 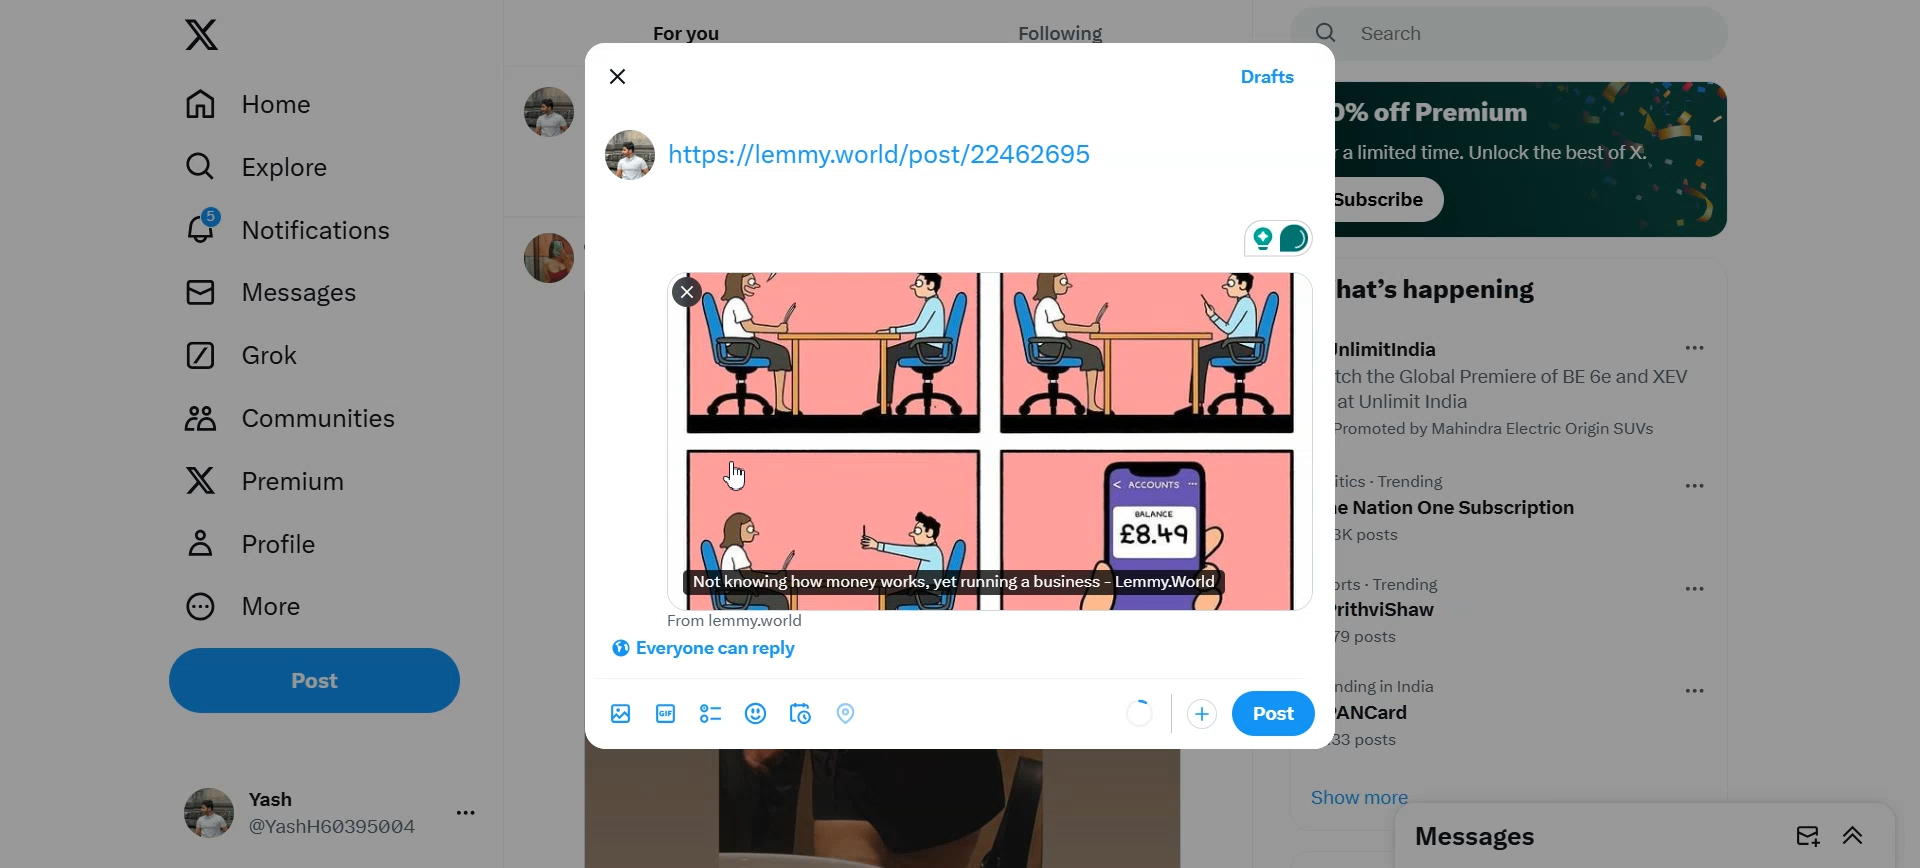 I want to click on search, so click(x=1515, y=35).